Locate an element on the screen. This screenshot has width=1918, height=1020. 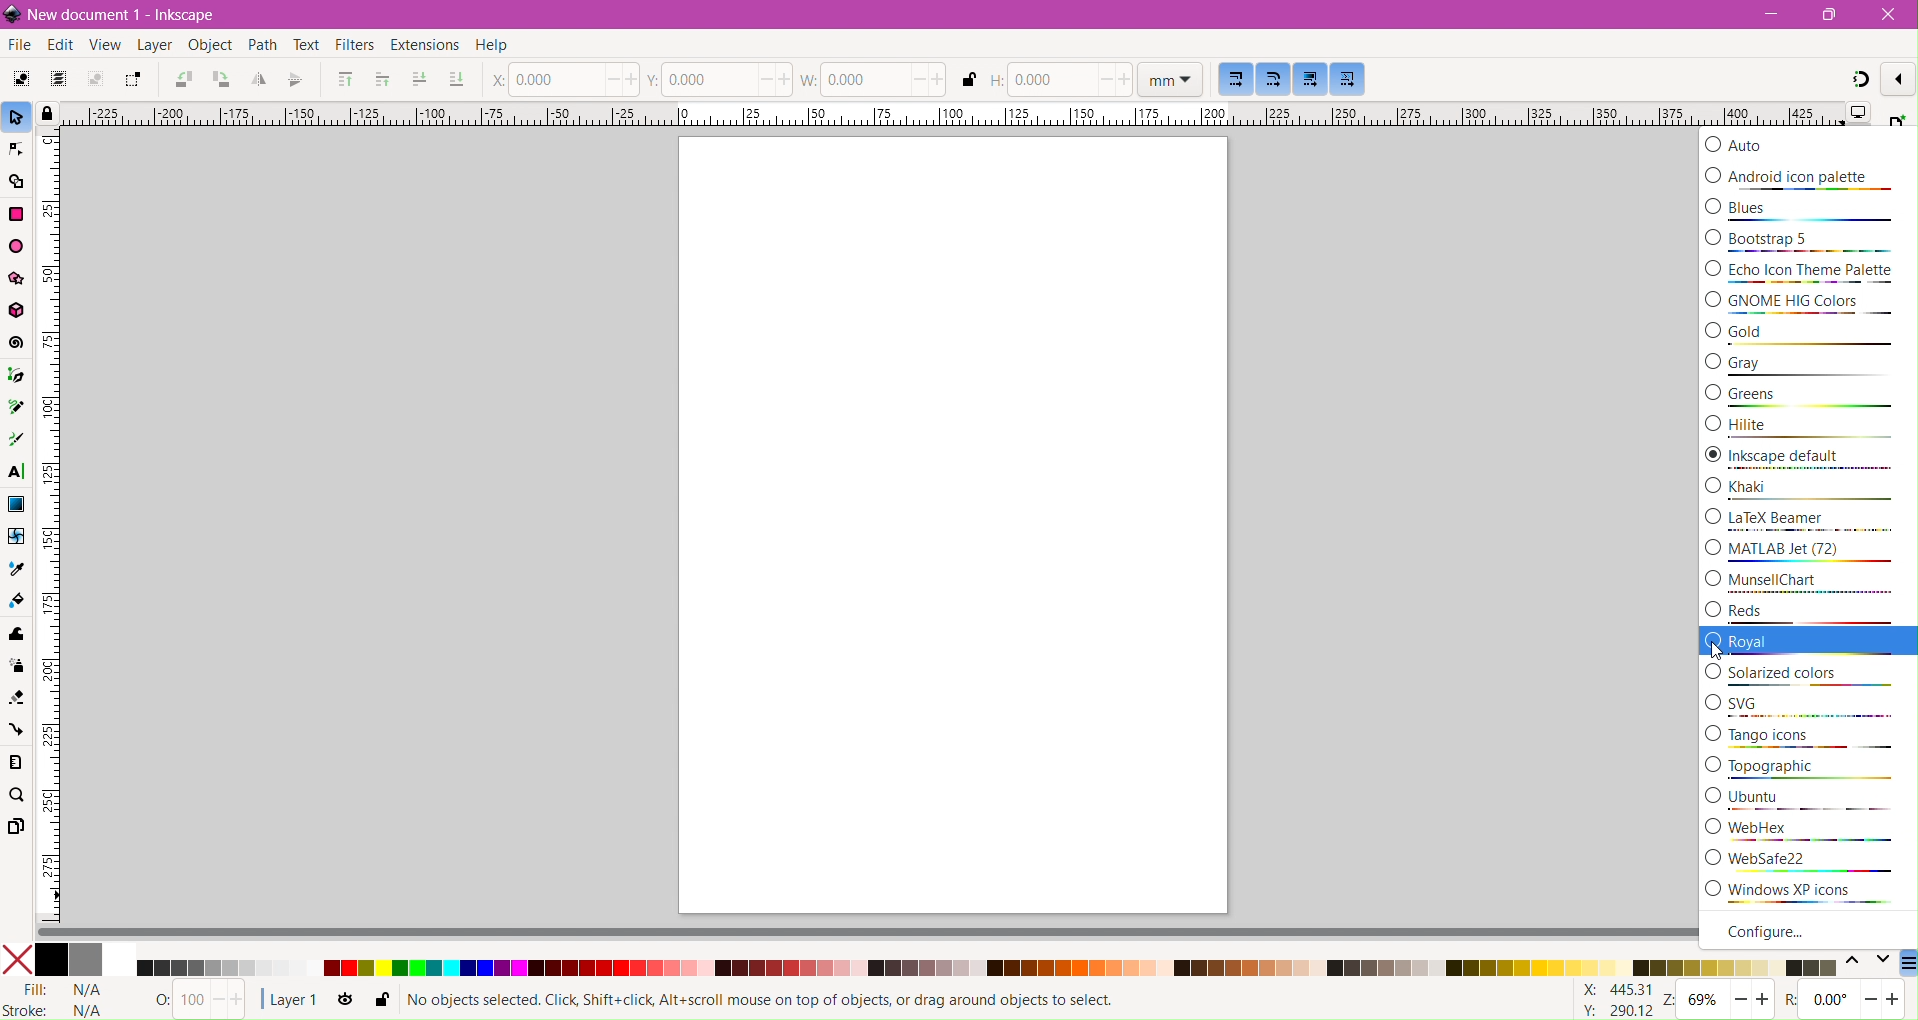
MunsellChart is located at coordinates (1808, 581).